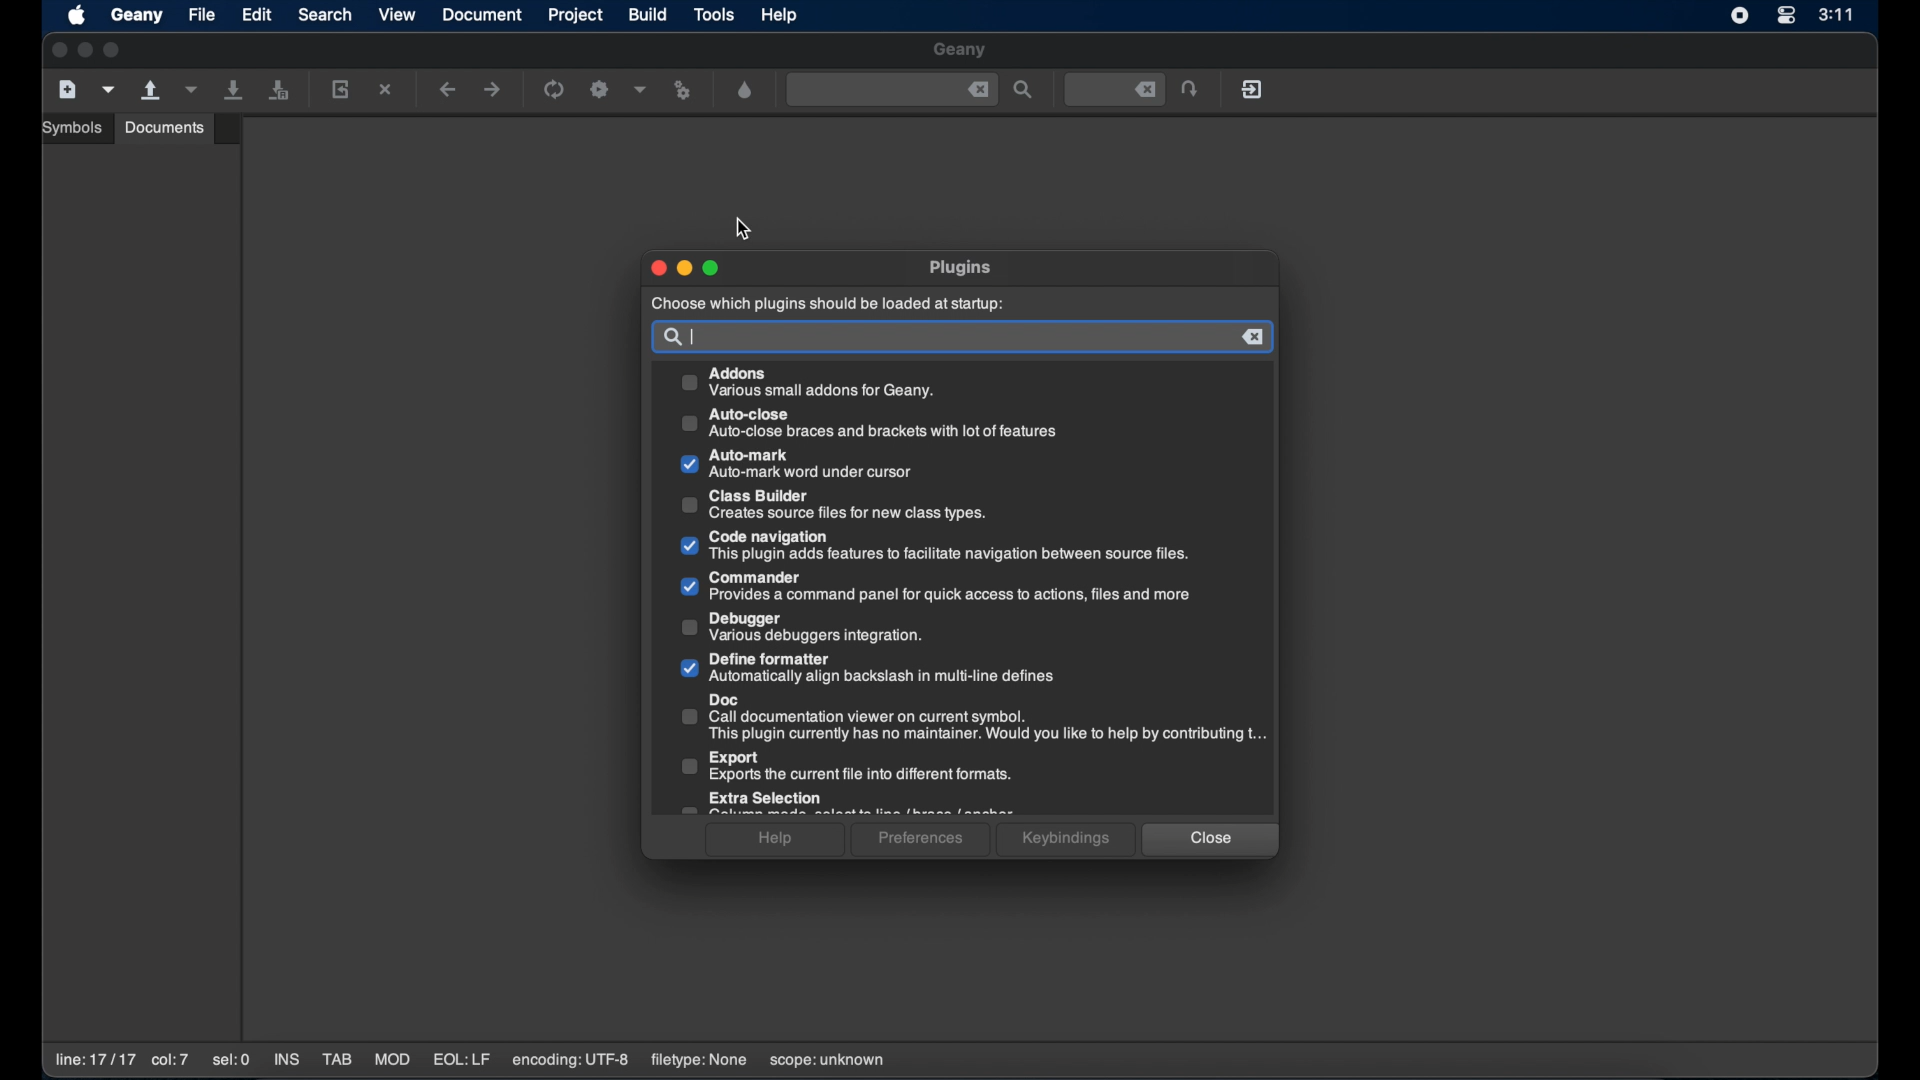  What do you see at coordinates (1254, 89) in the screenshot?
I see `quit geany` at bounding box center [1254, 89].